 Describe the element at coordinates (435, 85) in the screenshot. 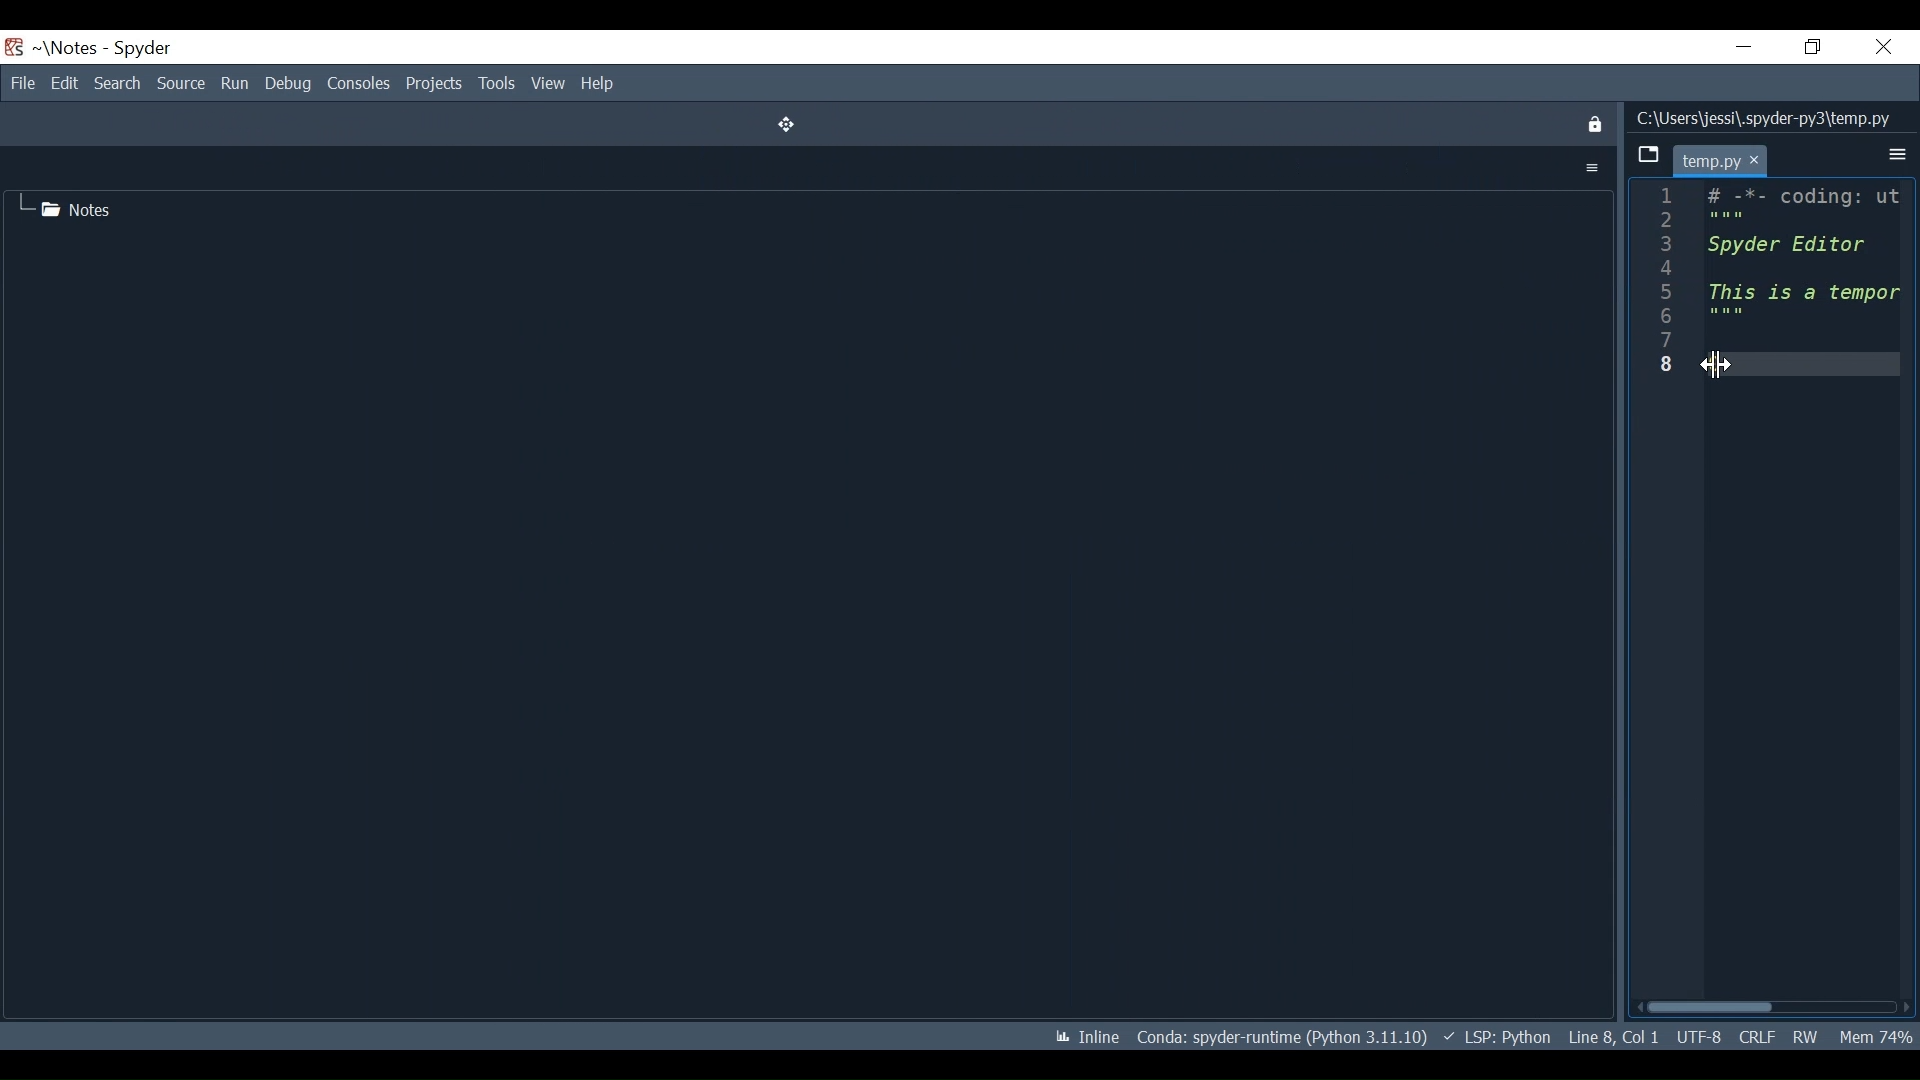

I see `Projects` at that location.